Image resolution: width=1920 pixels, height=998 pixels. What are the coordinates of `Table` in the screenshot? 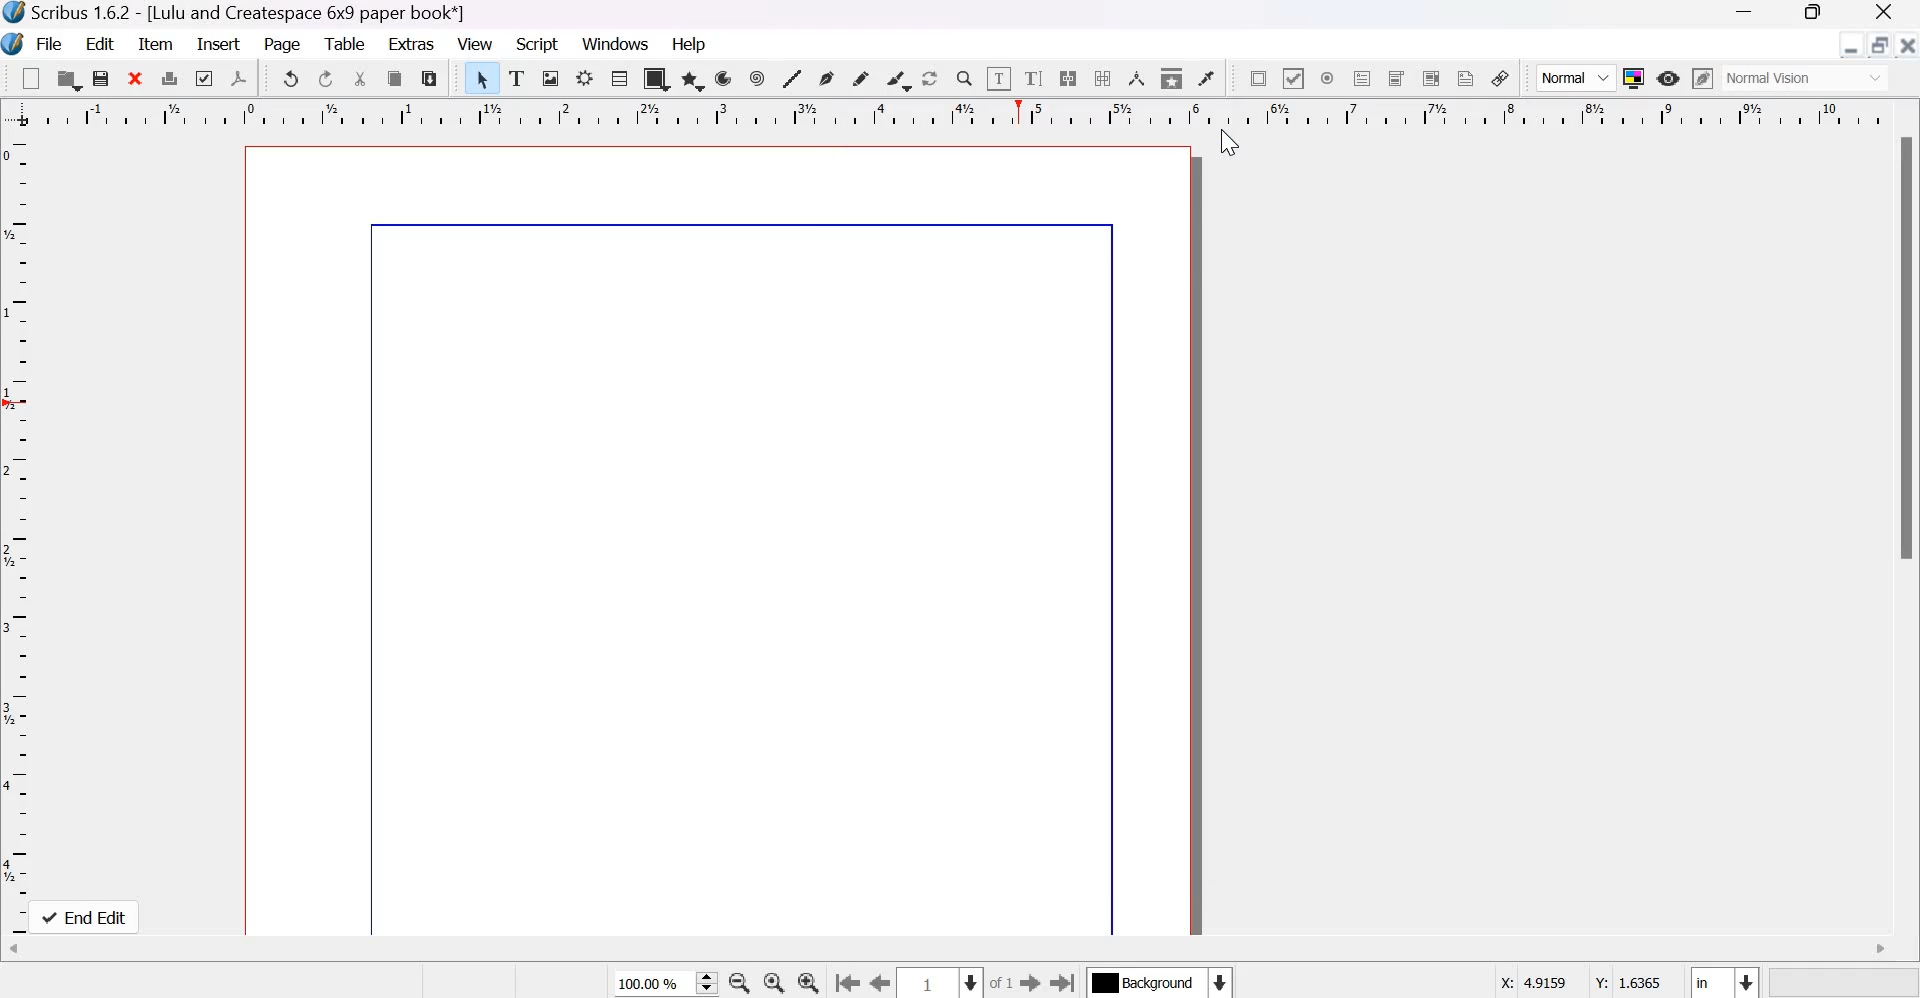 It's located at (344, 44).